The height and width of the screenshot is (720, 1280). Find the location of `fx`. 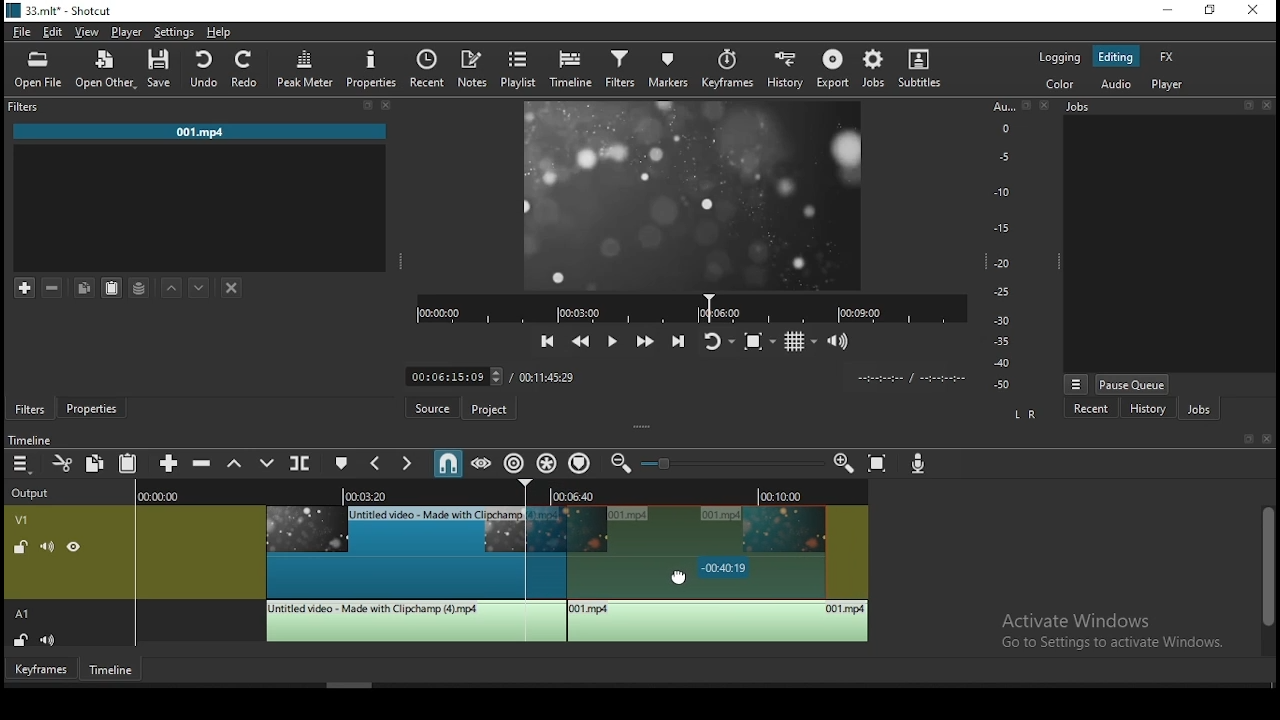

fx is located at coordinates (1167, 58).